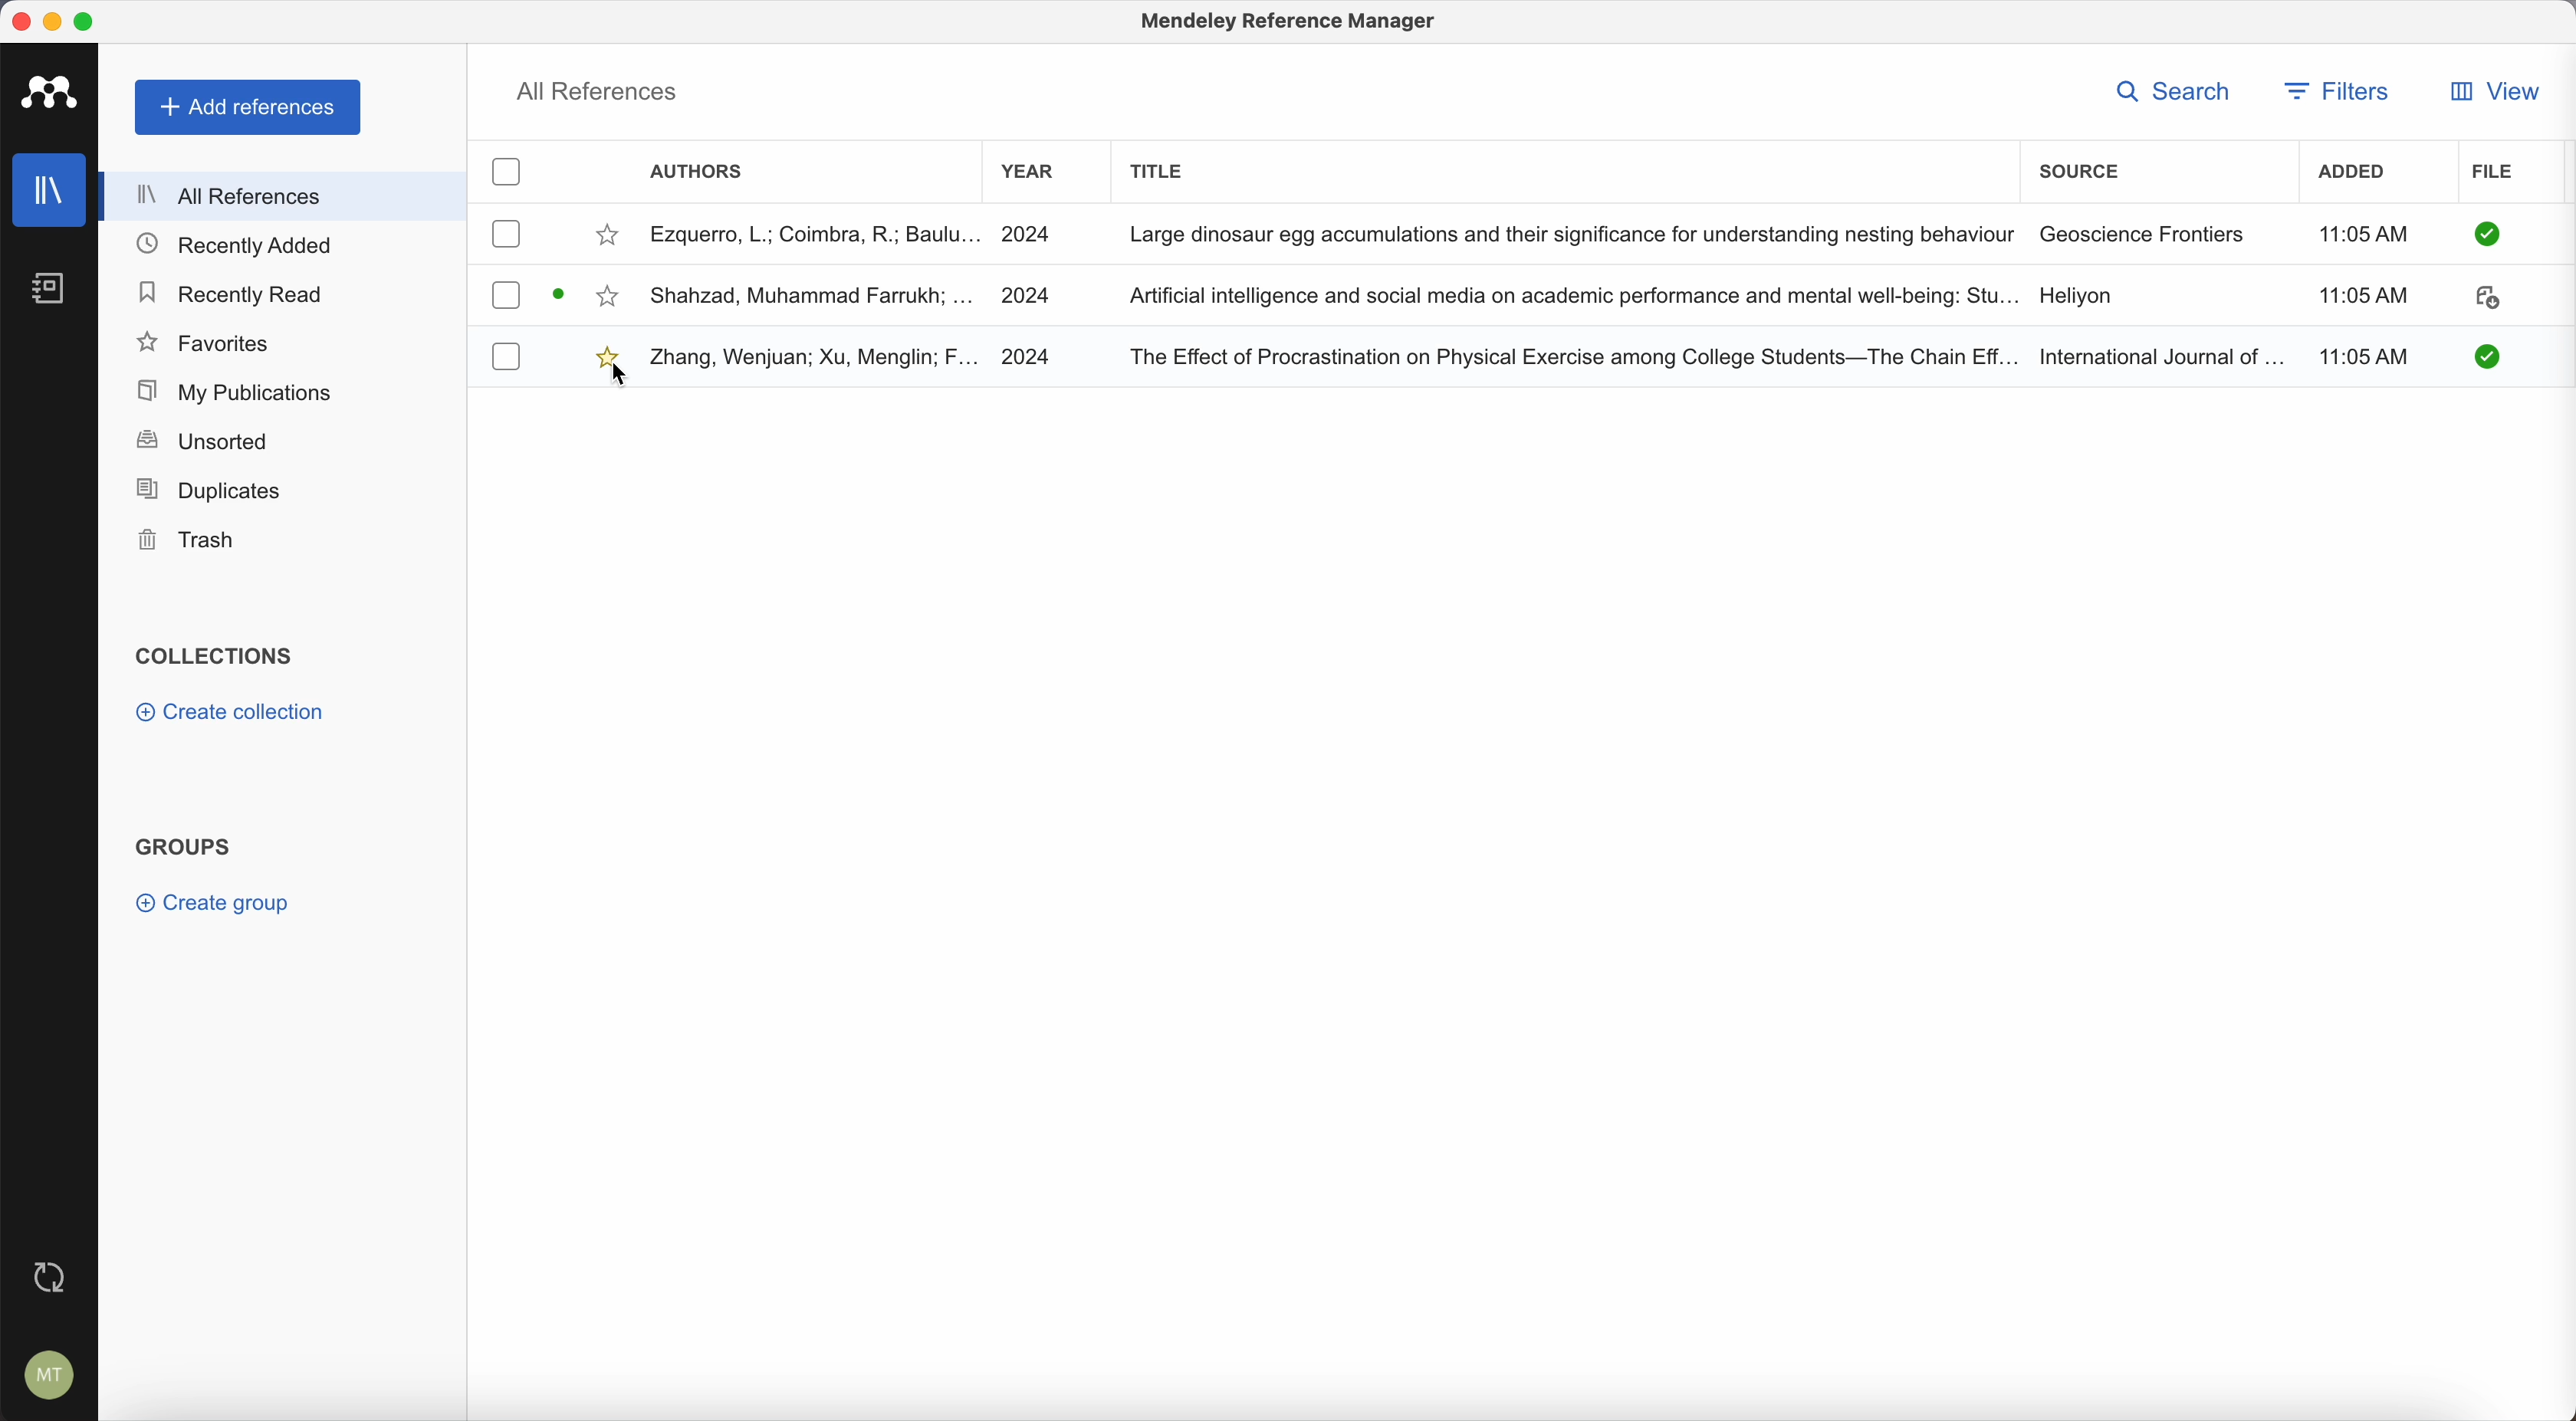  What do you see at coordinates (623, 379) in the screenshot?
I see `cursor` at bounding box center [623, 379].